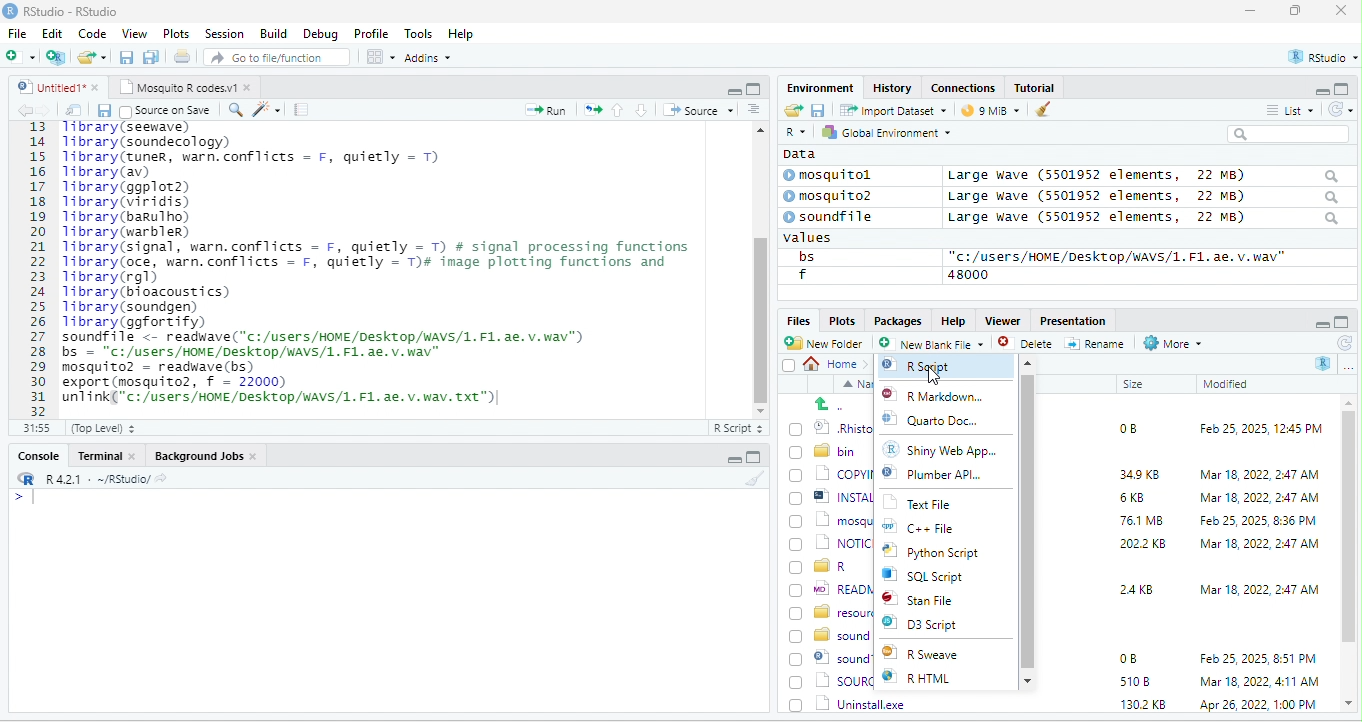 This screenshot has width=1362, height=722. I want to click on wo| READMEmd, so click(830, 588).